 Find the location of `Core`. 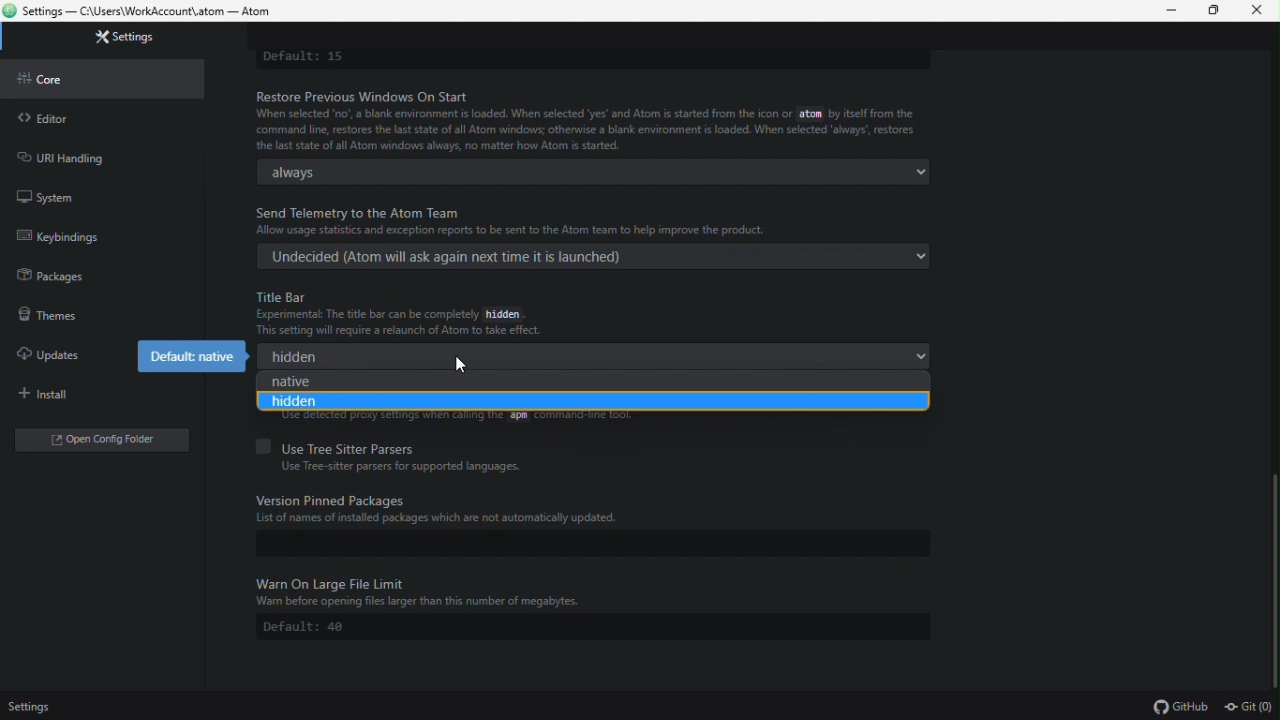

Core is located at coordinates (110, 78).